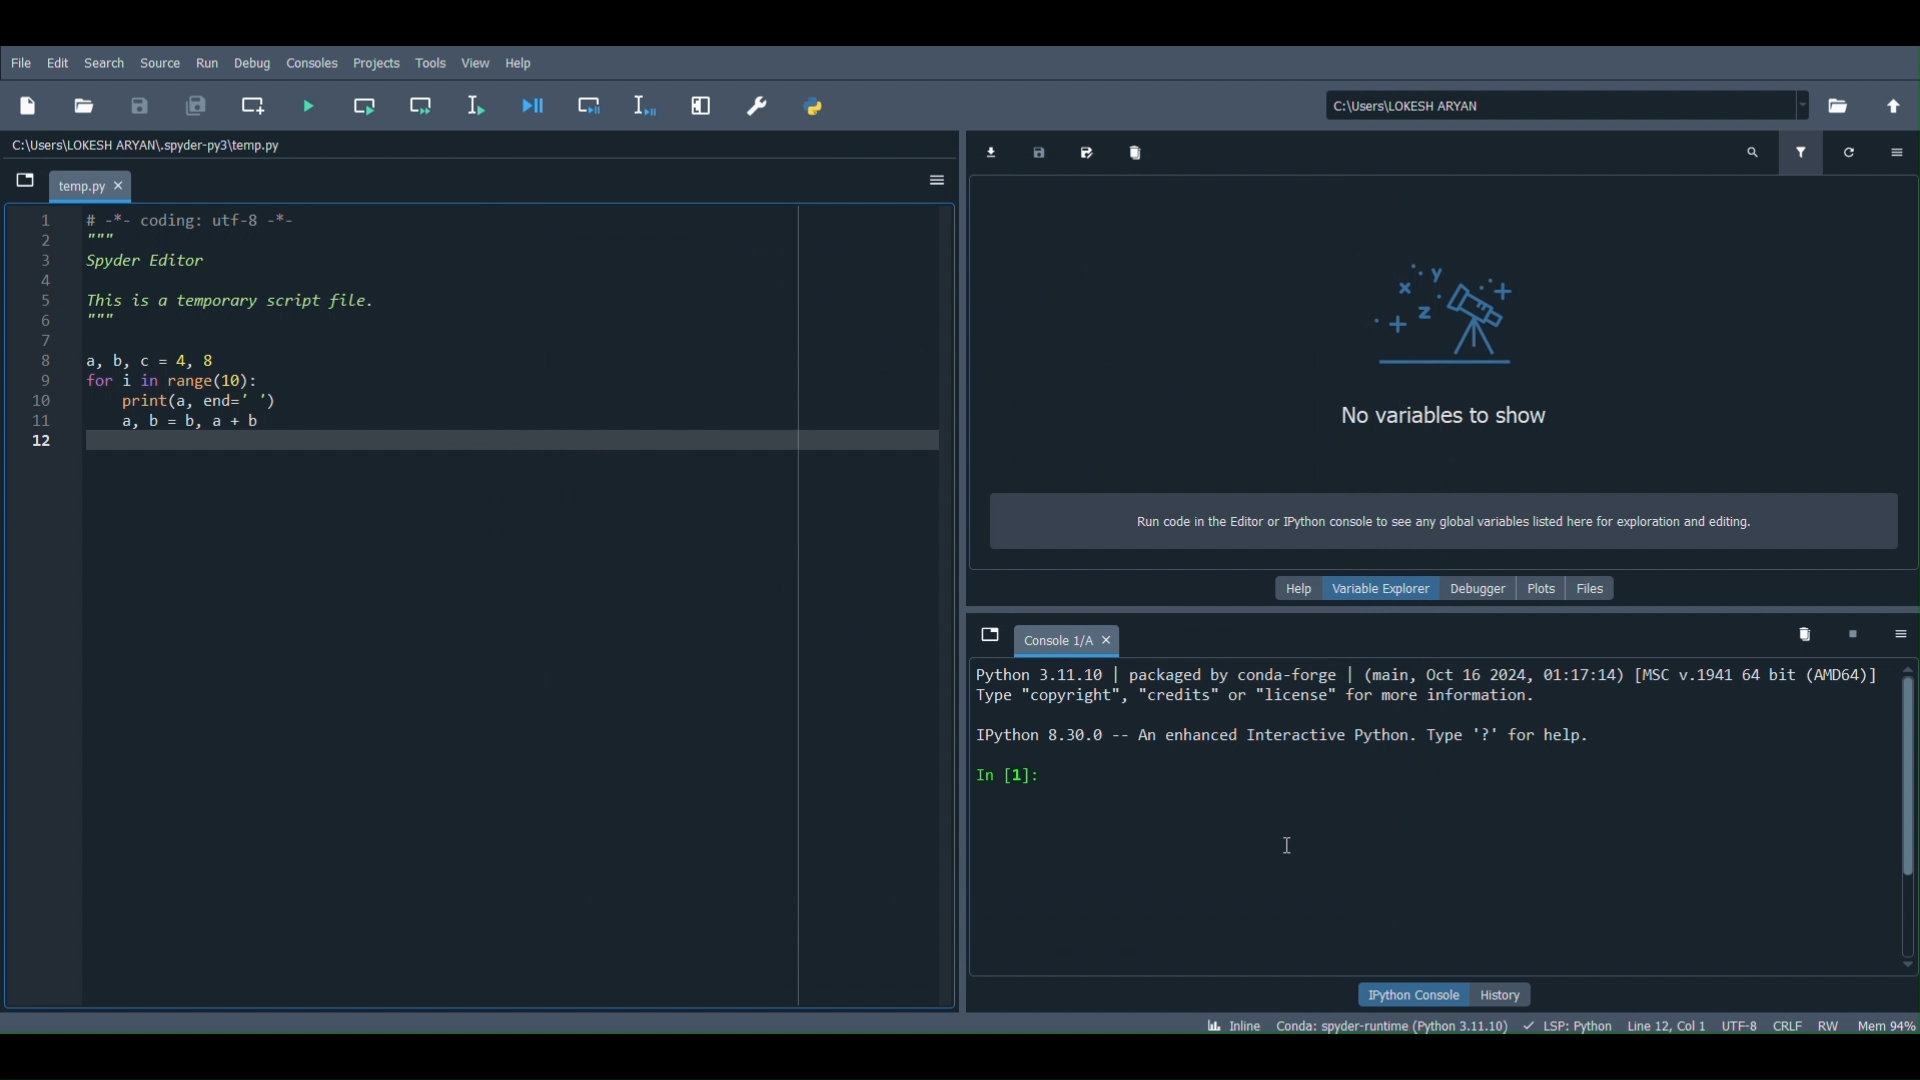  What do you see at coordinates (1846, 100) in the screenshot?
I see `Browse a working directory` at bounding box center [1846, 100].